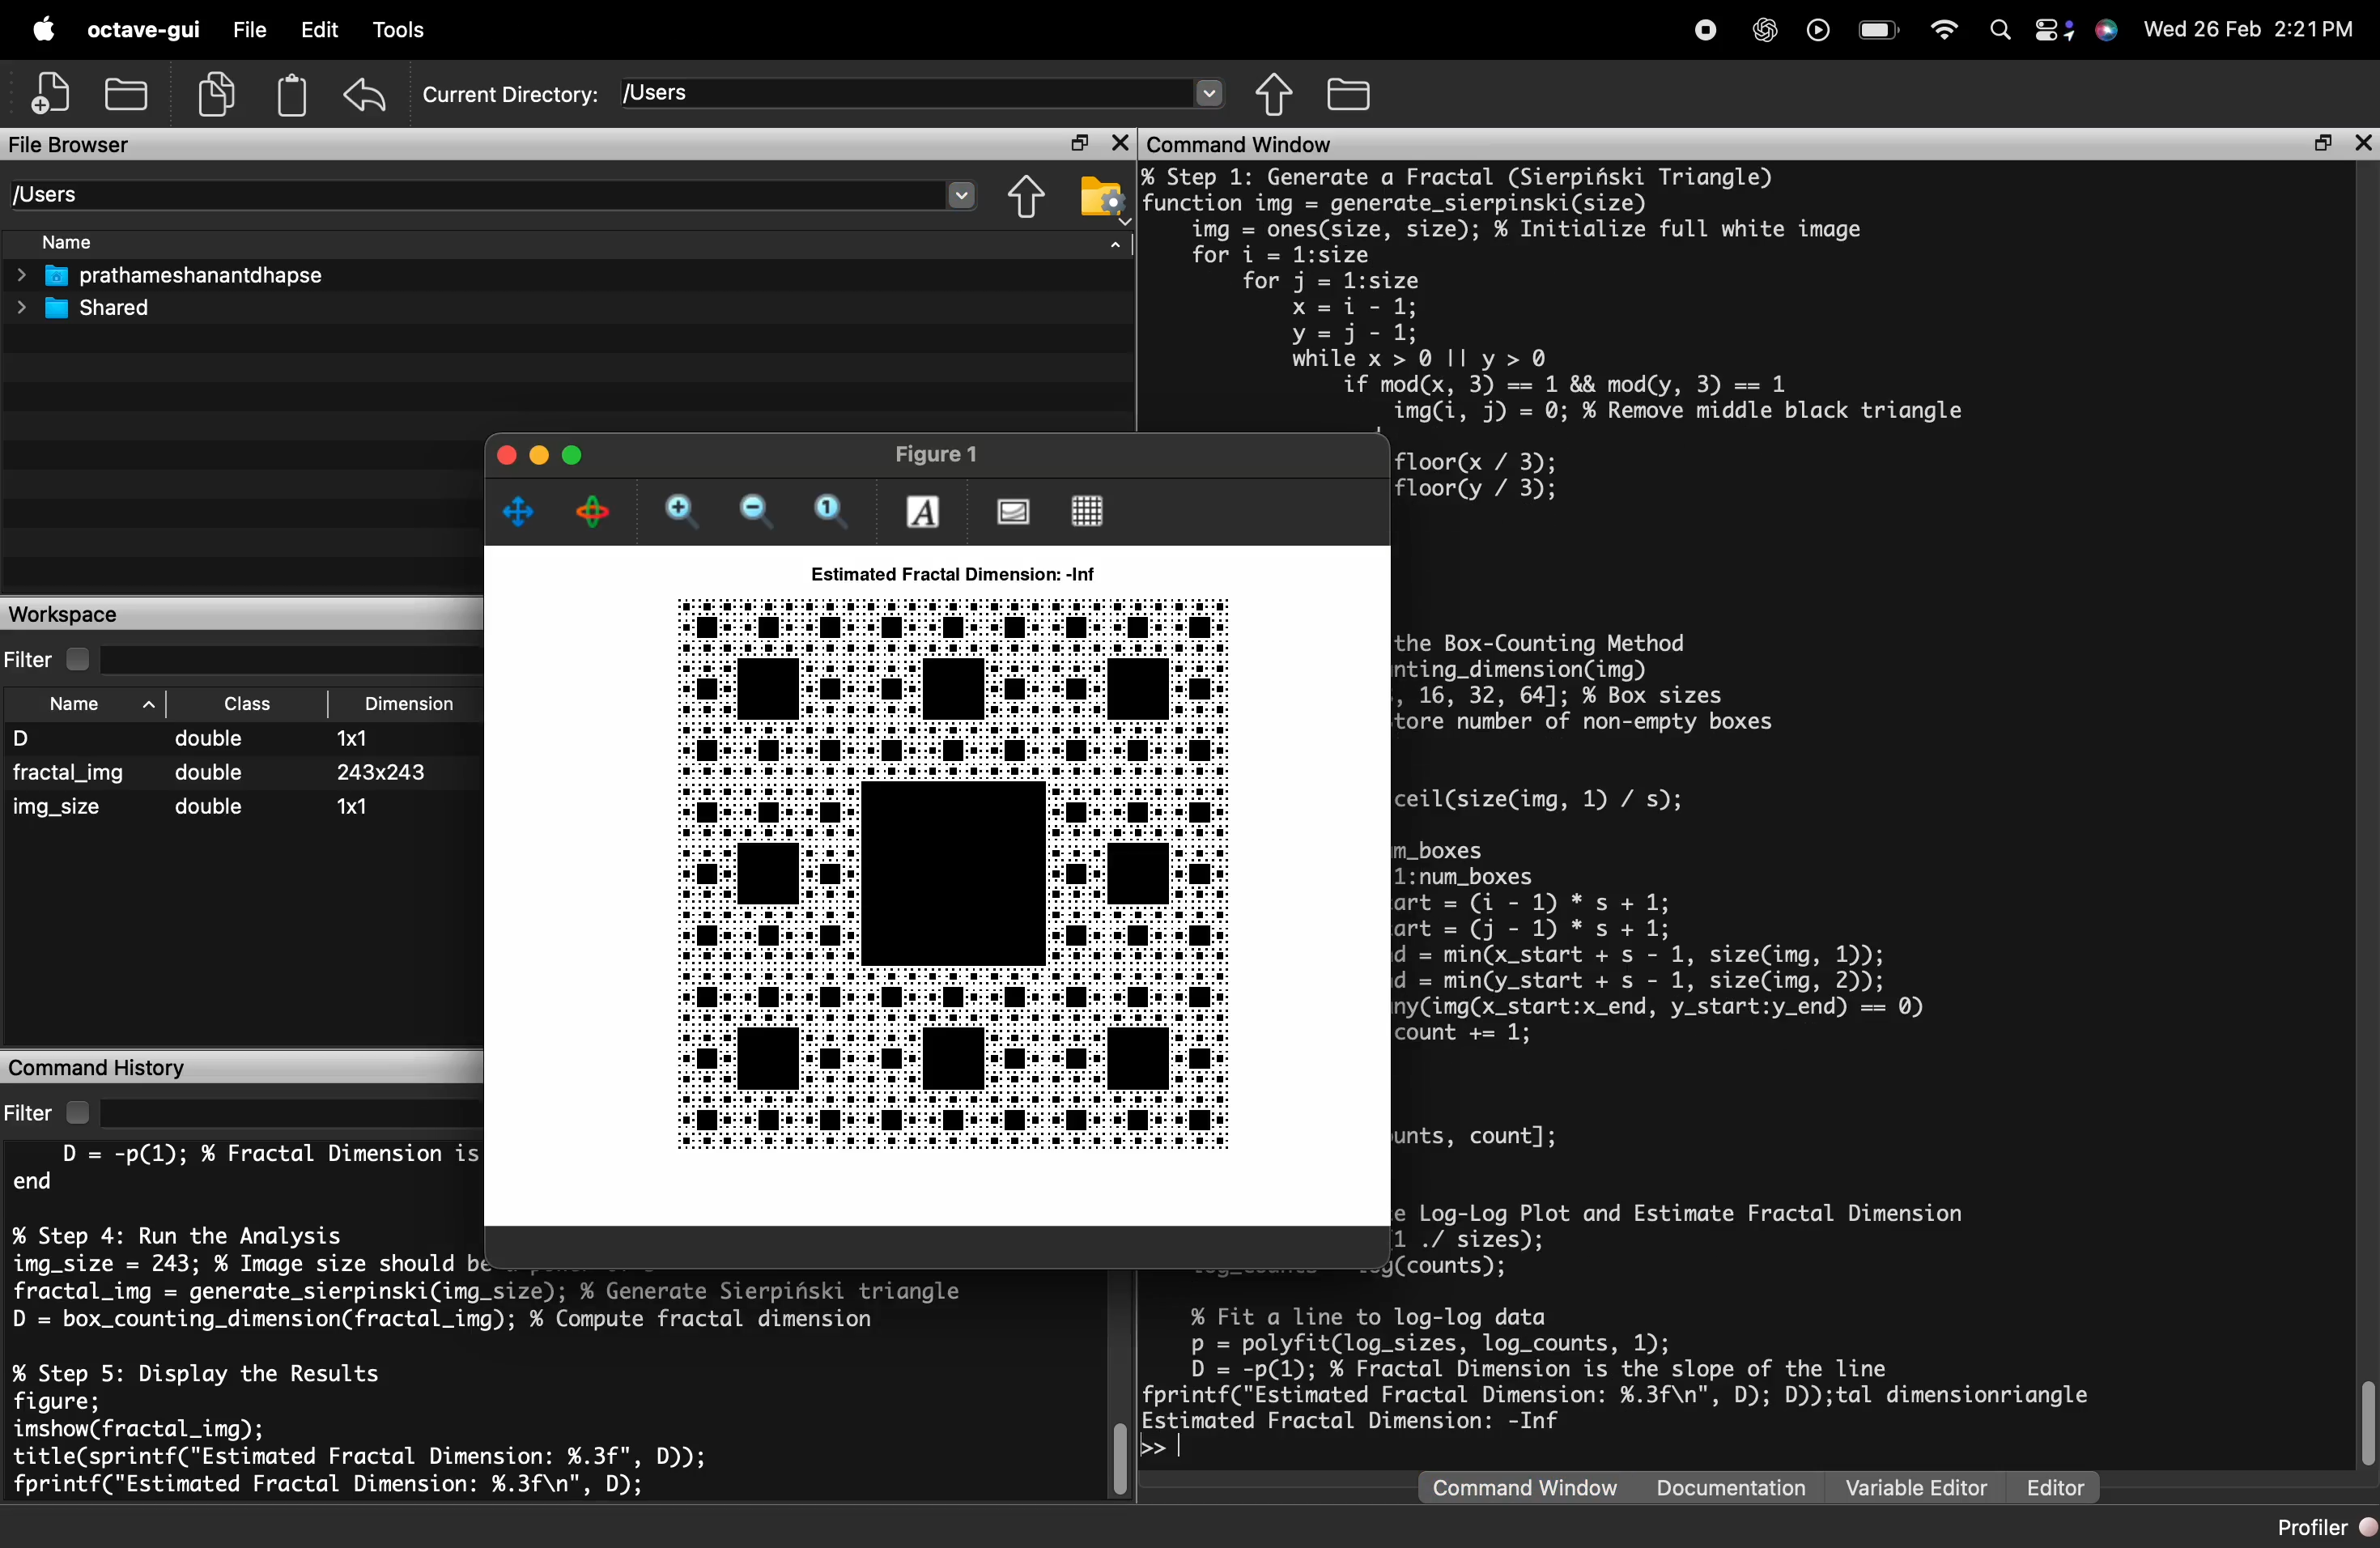 The height and width of the screenshot is (1548, 2380). I want to click on Figure 1, so click(920, 452).